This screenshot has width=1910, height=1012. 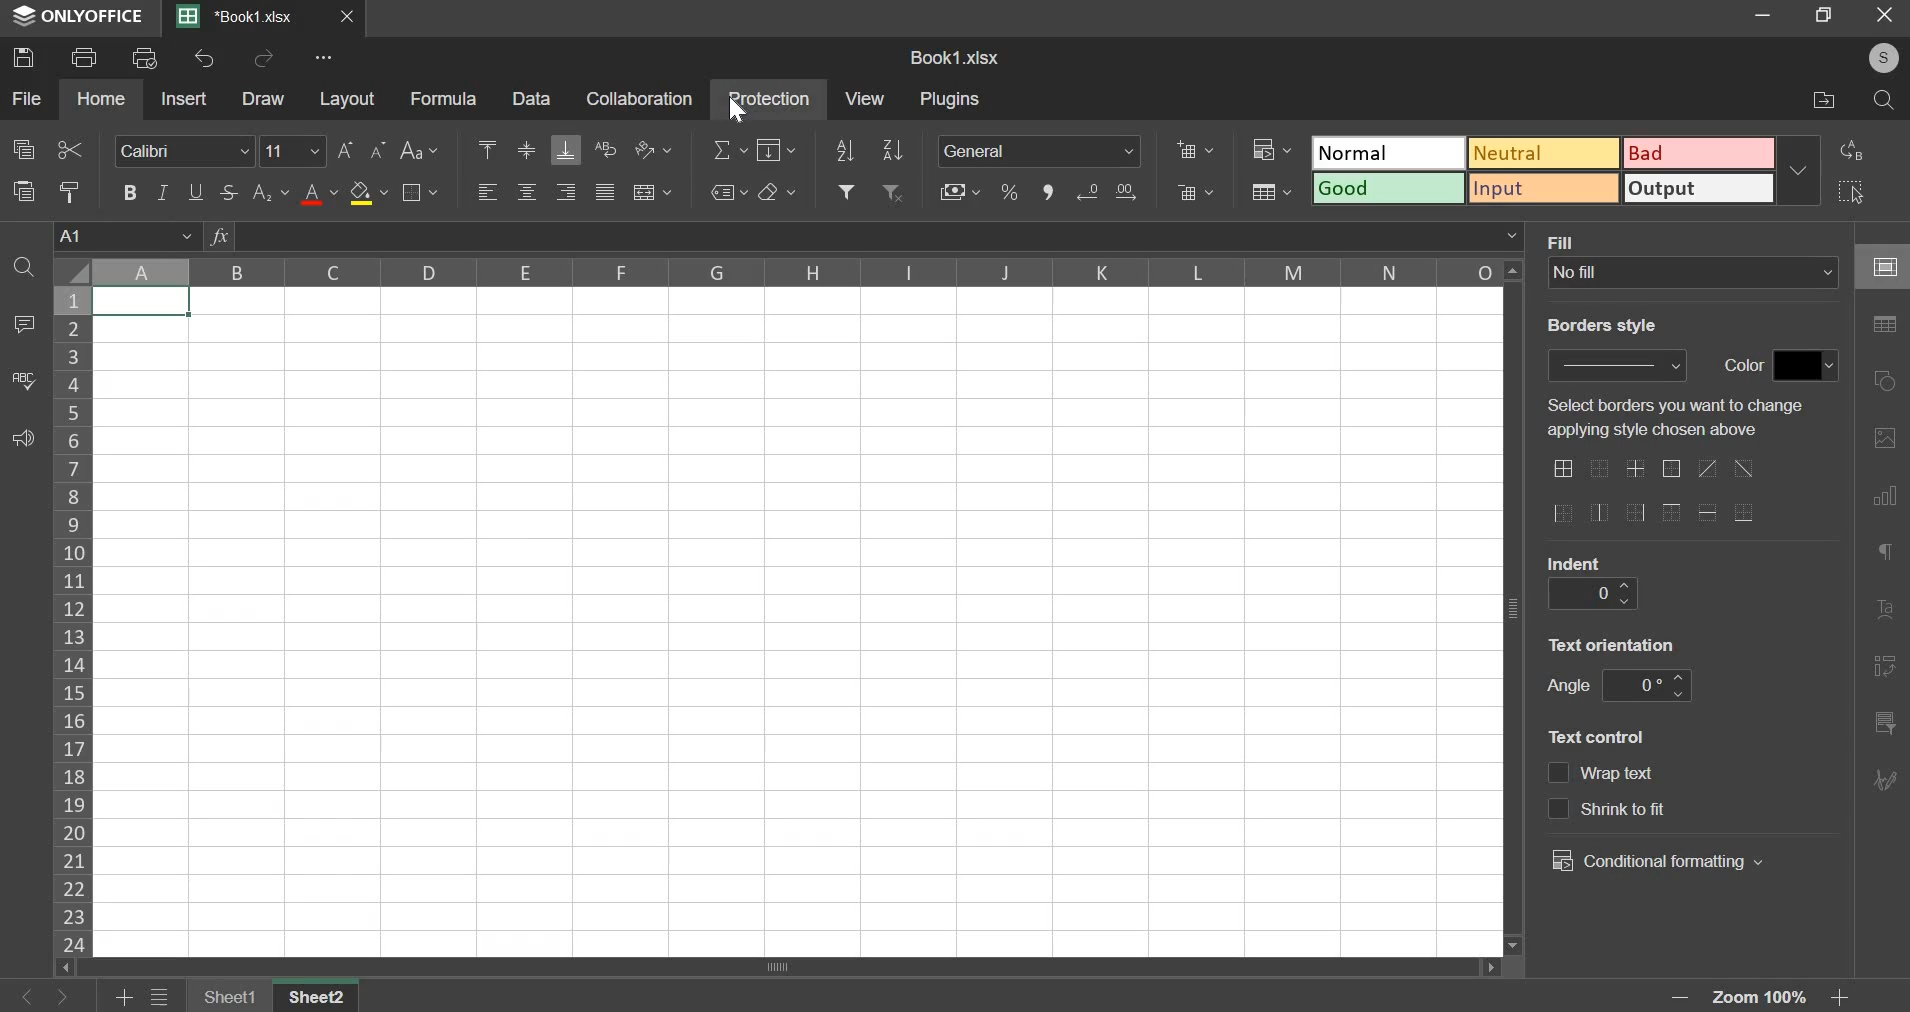 I want to click on increase & decrease decimals, so click(x=1107, y=192).